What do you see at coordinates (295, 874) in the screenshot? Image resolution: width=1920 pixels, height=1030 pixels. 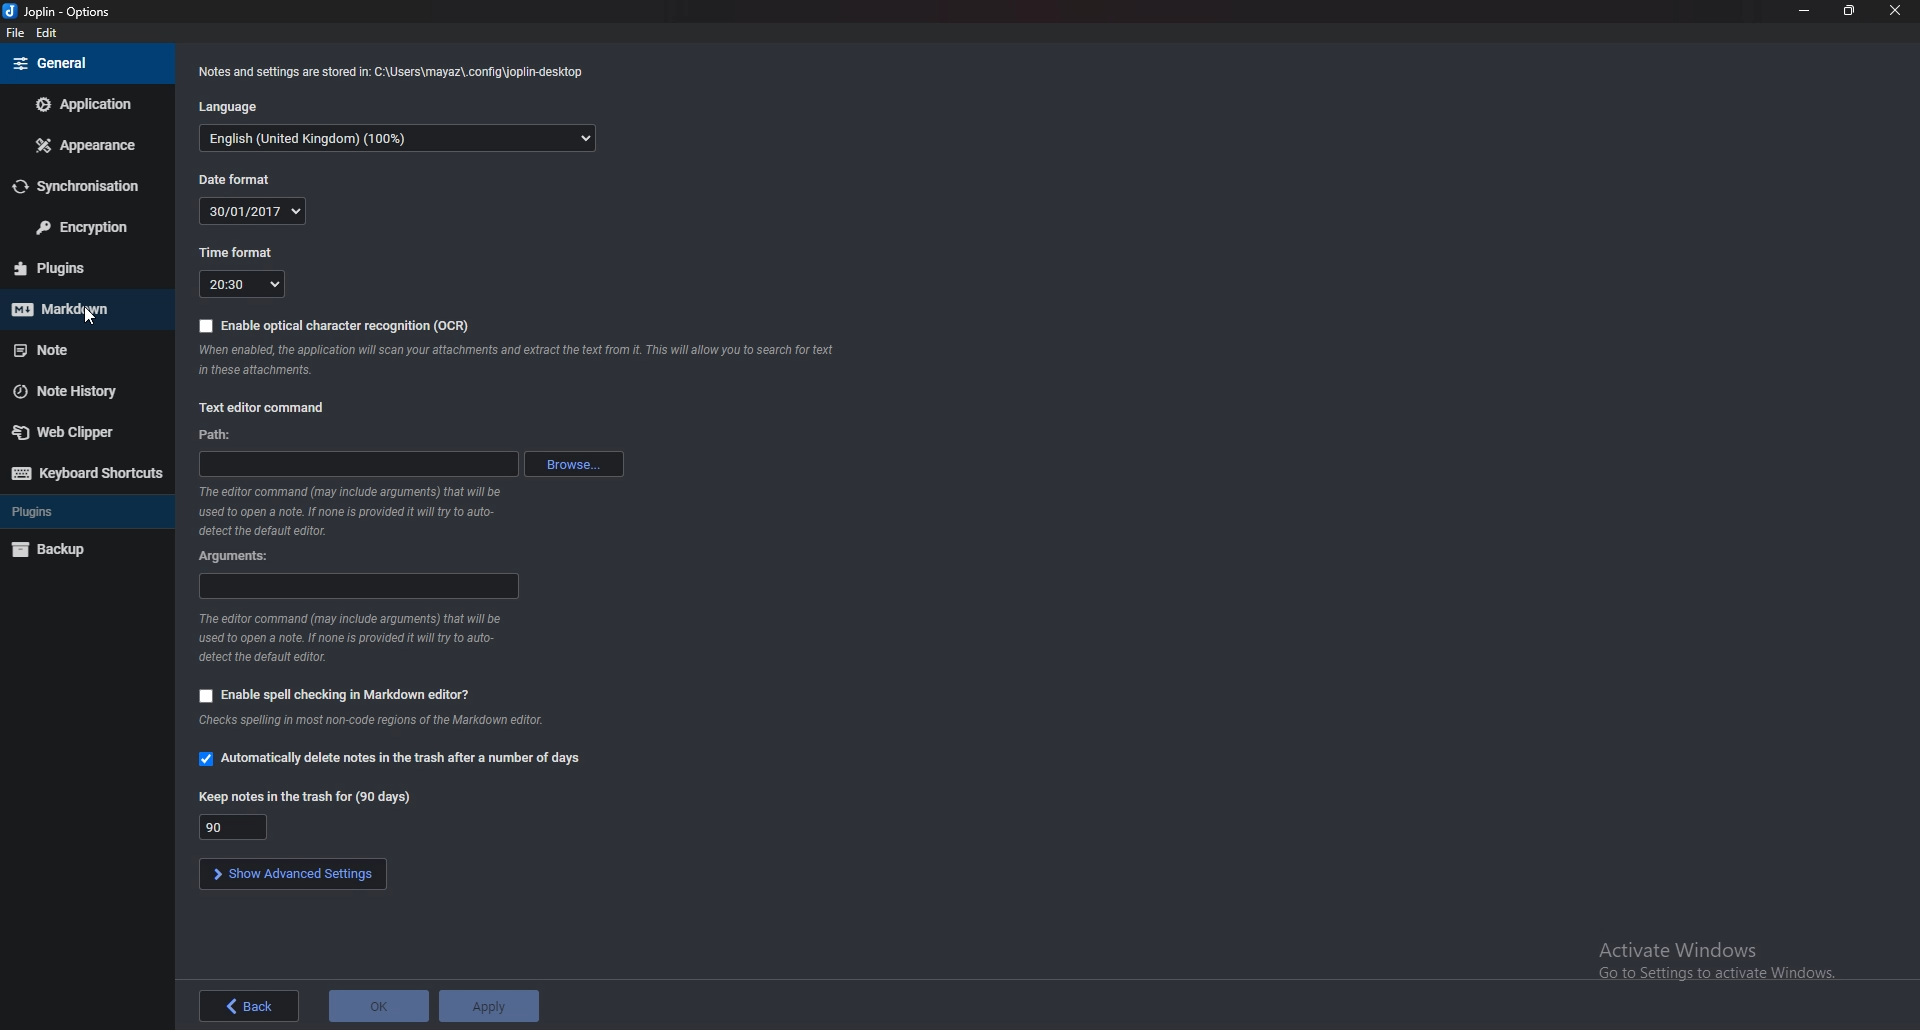 I see `Show advanced settings` at bounding box center [295, 874].